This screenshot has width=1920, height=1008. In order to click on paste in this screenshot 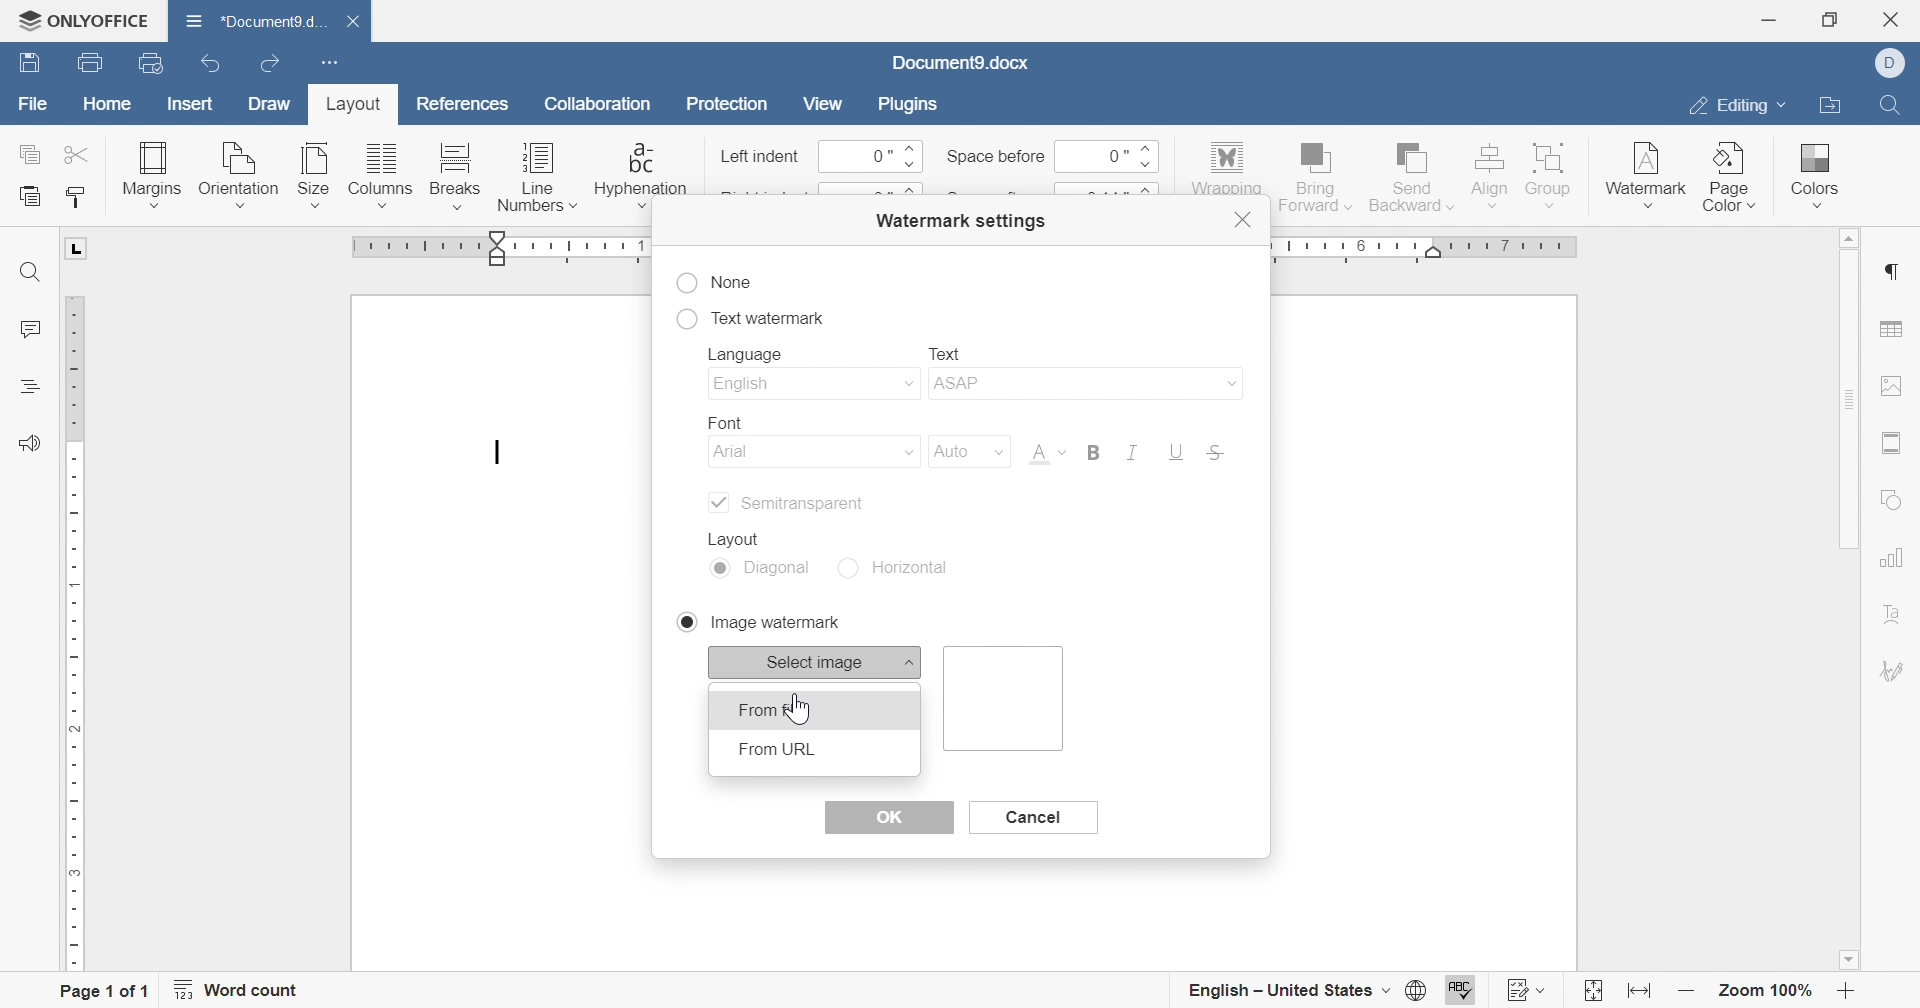, I will do `click(30, 197)`.